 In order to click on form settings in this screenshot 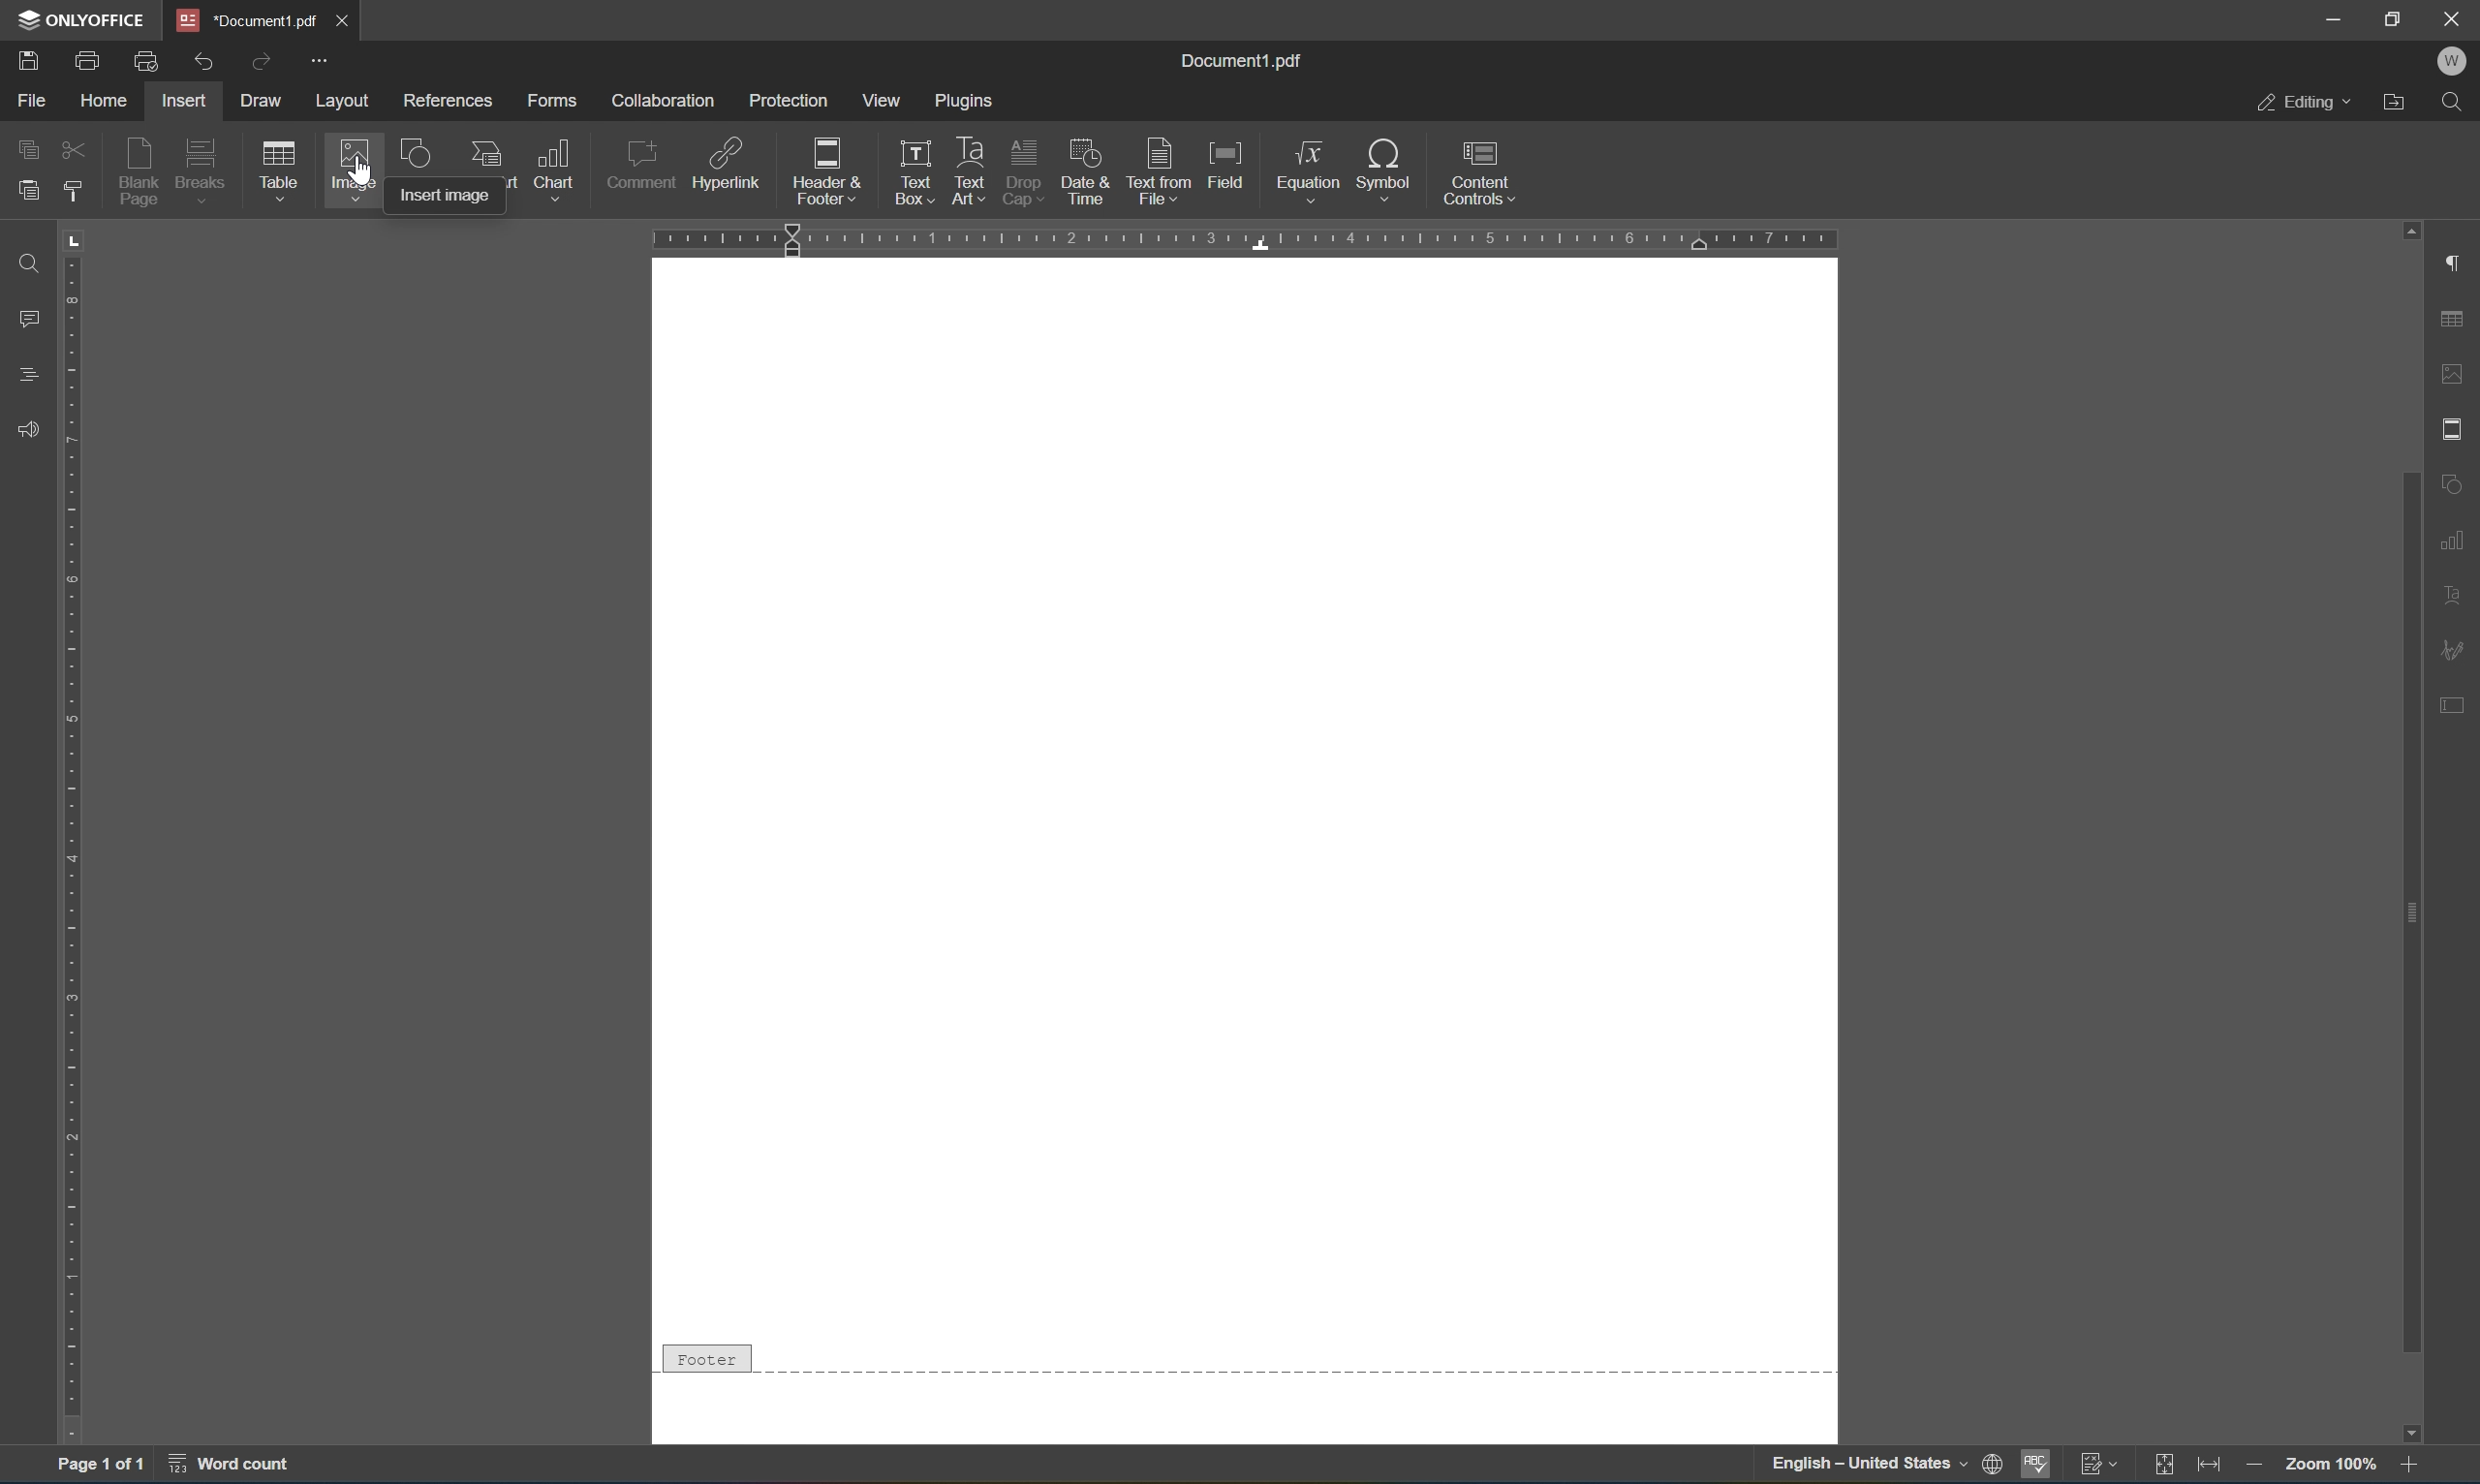, I will do `click(2461, 713)`.